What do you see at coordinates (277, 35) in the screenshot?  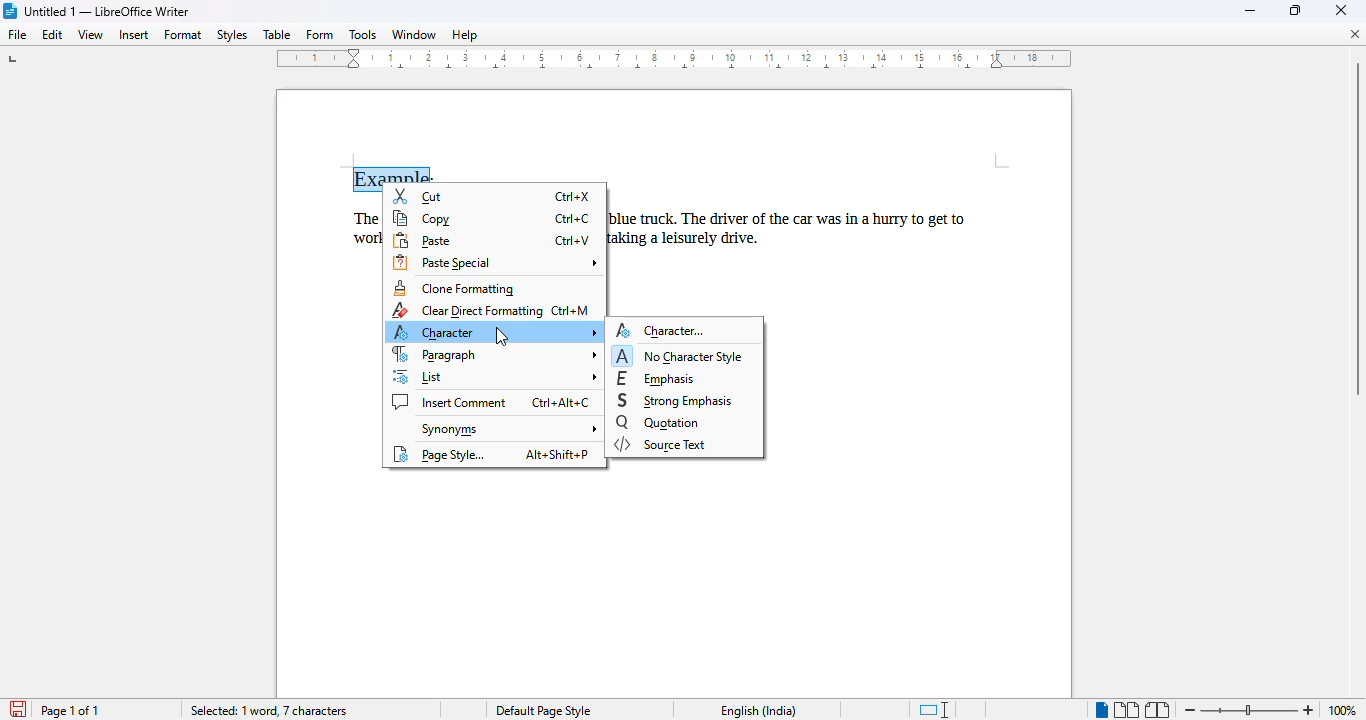 I see `table` at bounding box center [277, 35].